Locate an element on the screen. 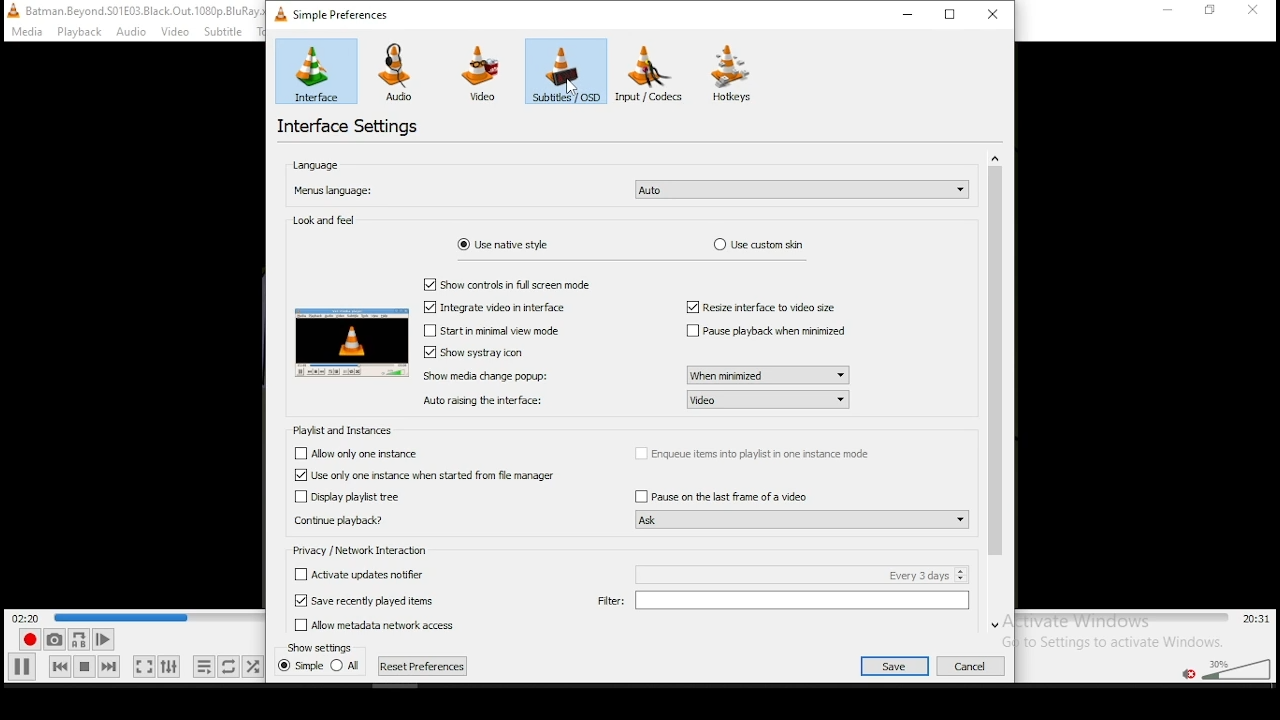 This screenshot has width=1280, height=720. auto raising the interface: video is located at coordinates (636, 401).